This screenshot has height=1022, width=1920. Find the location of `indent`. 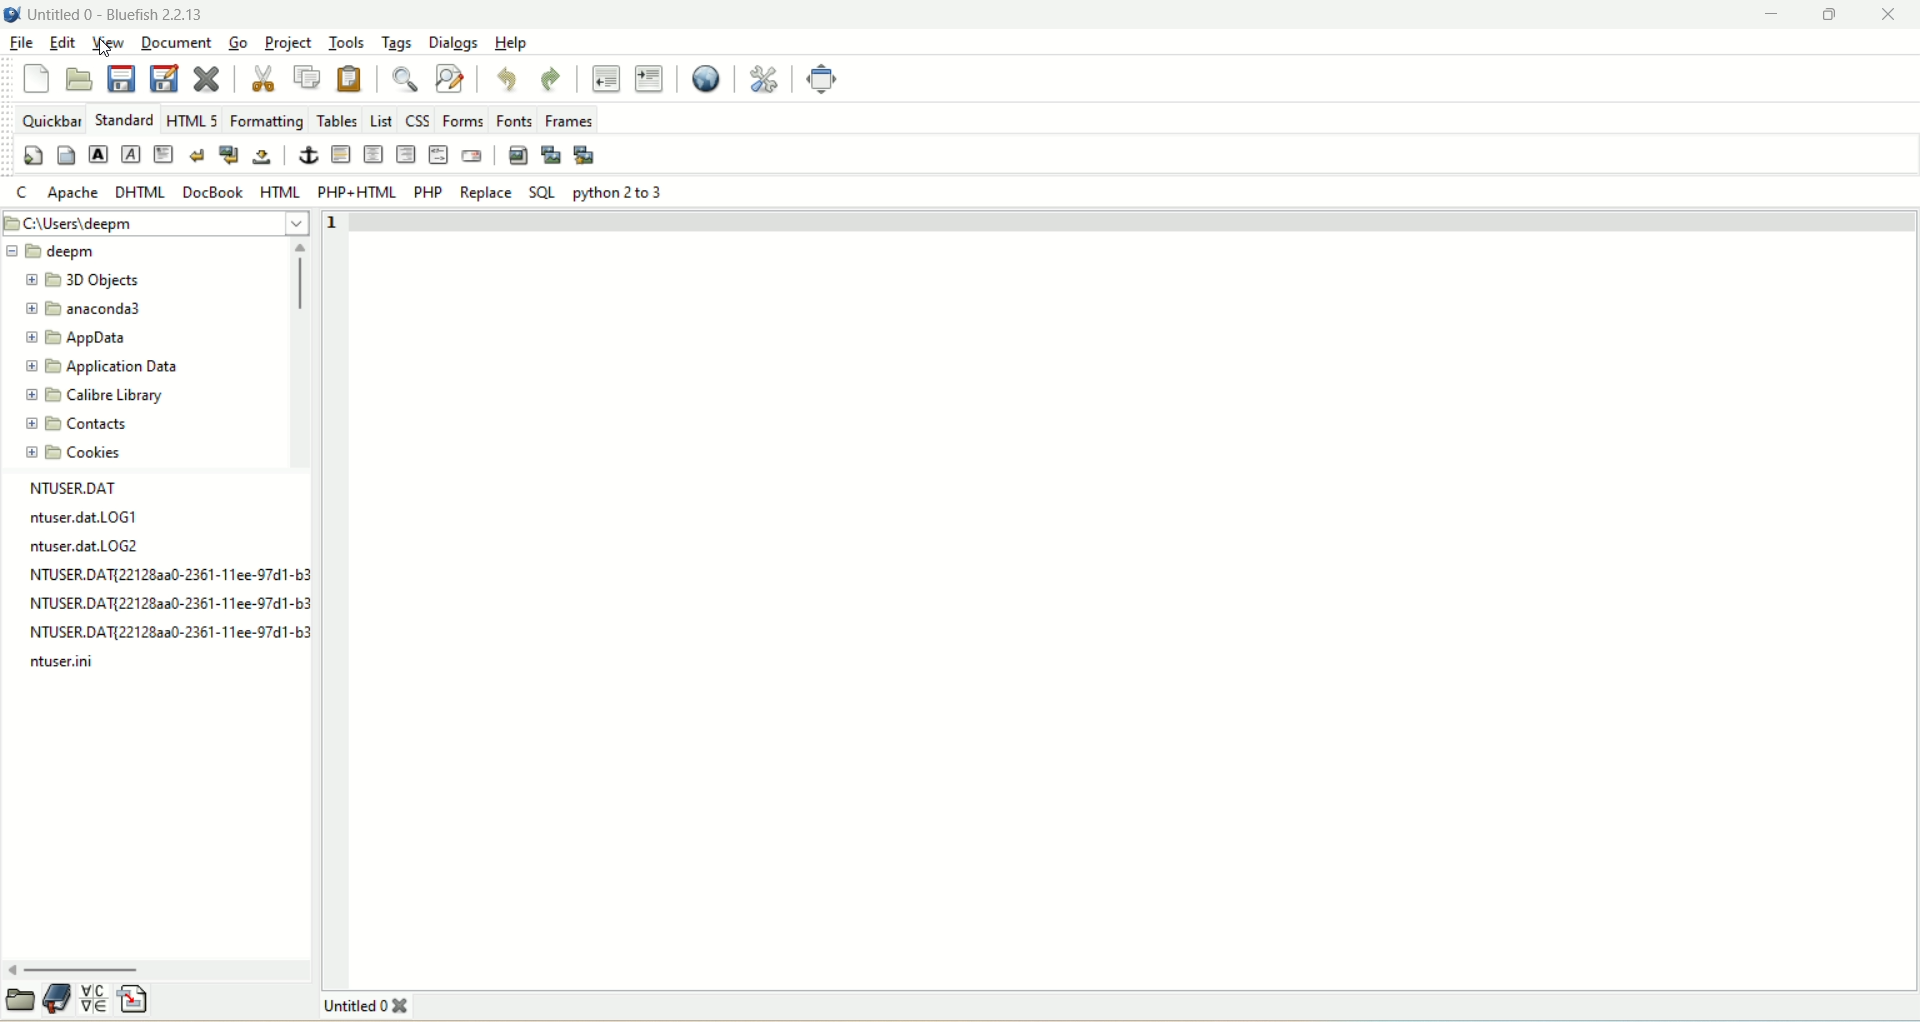

indent is located at coordinates (648, 77).